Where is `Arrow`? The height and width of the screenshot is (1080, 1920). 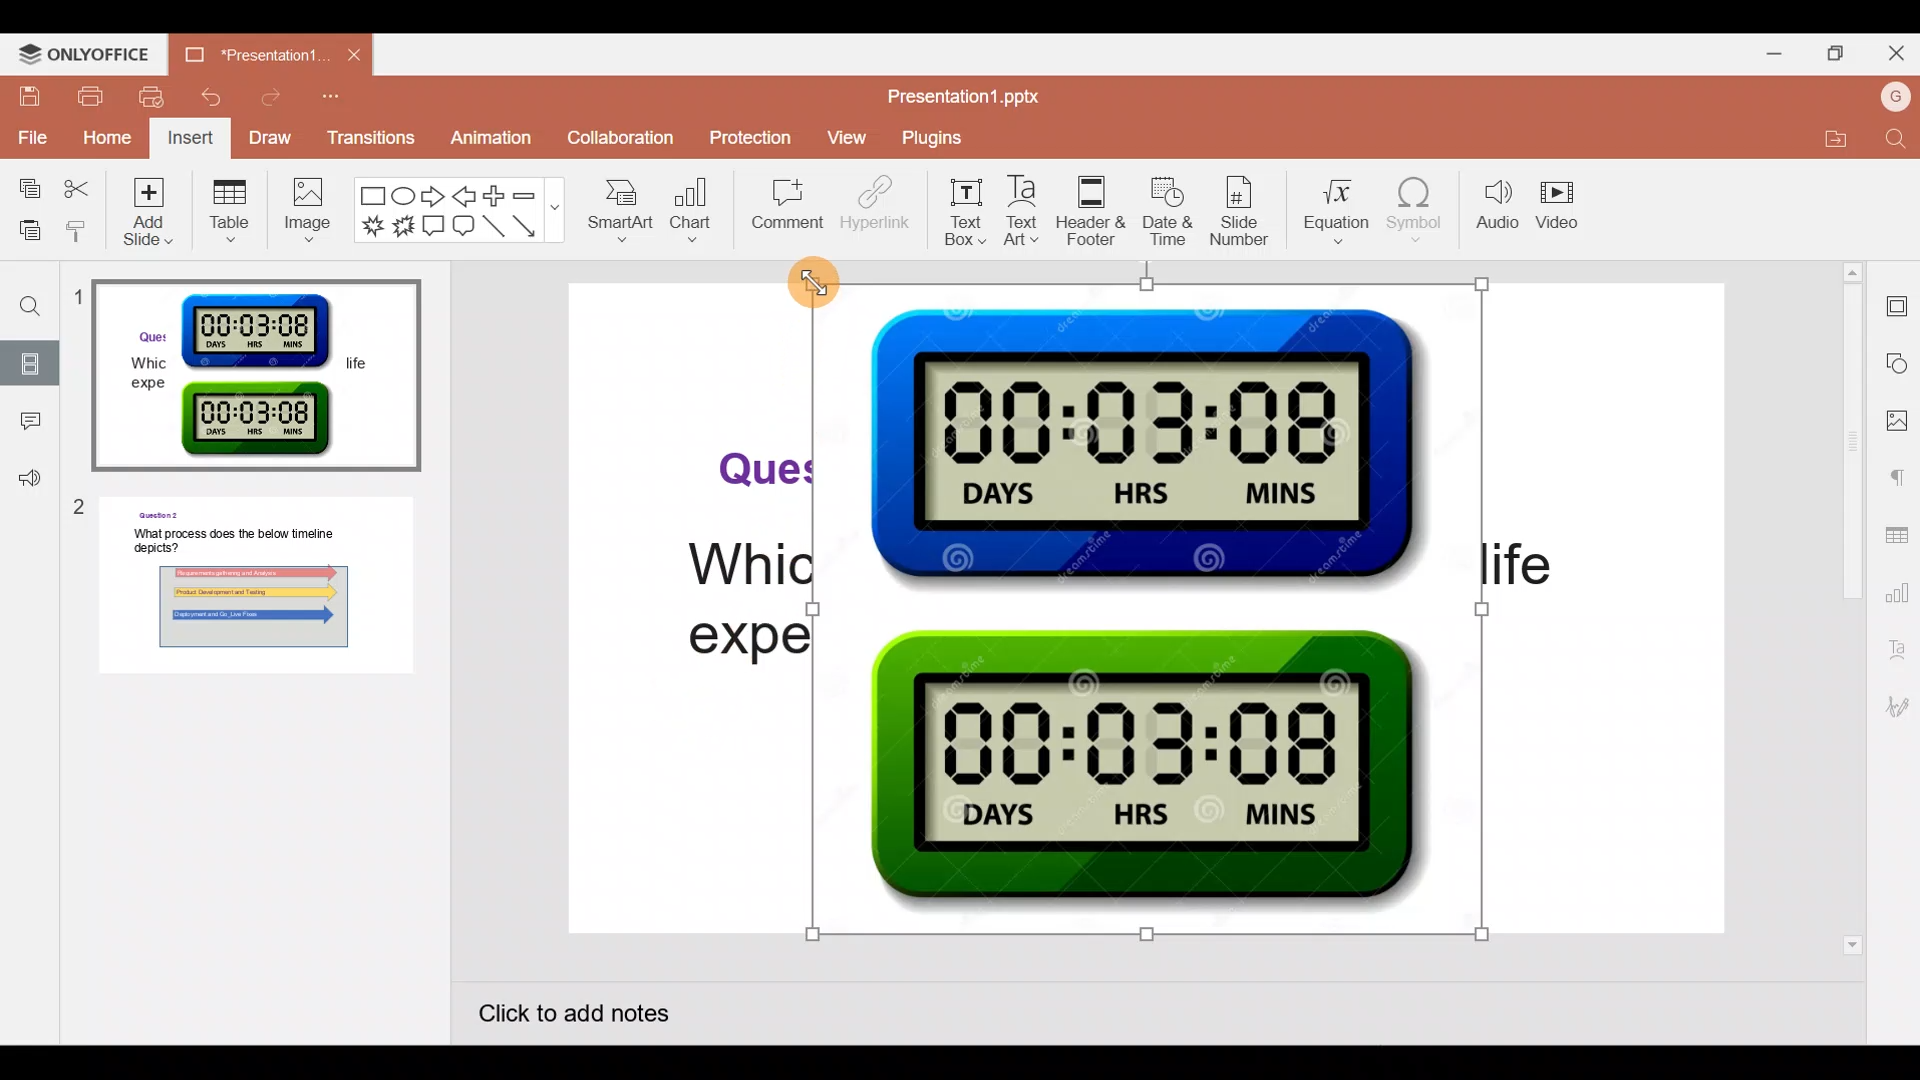
Arrow is located at coordinates (530, 229).